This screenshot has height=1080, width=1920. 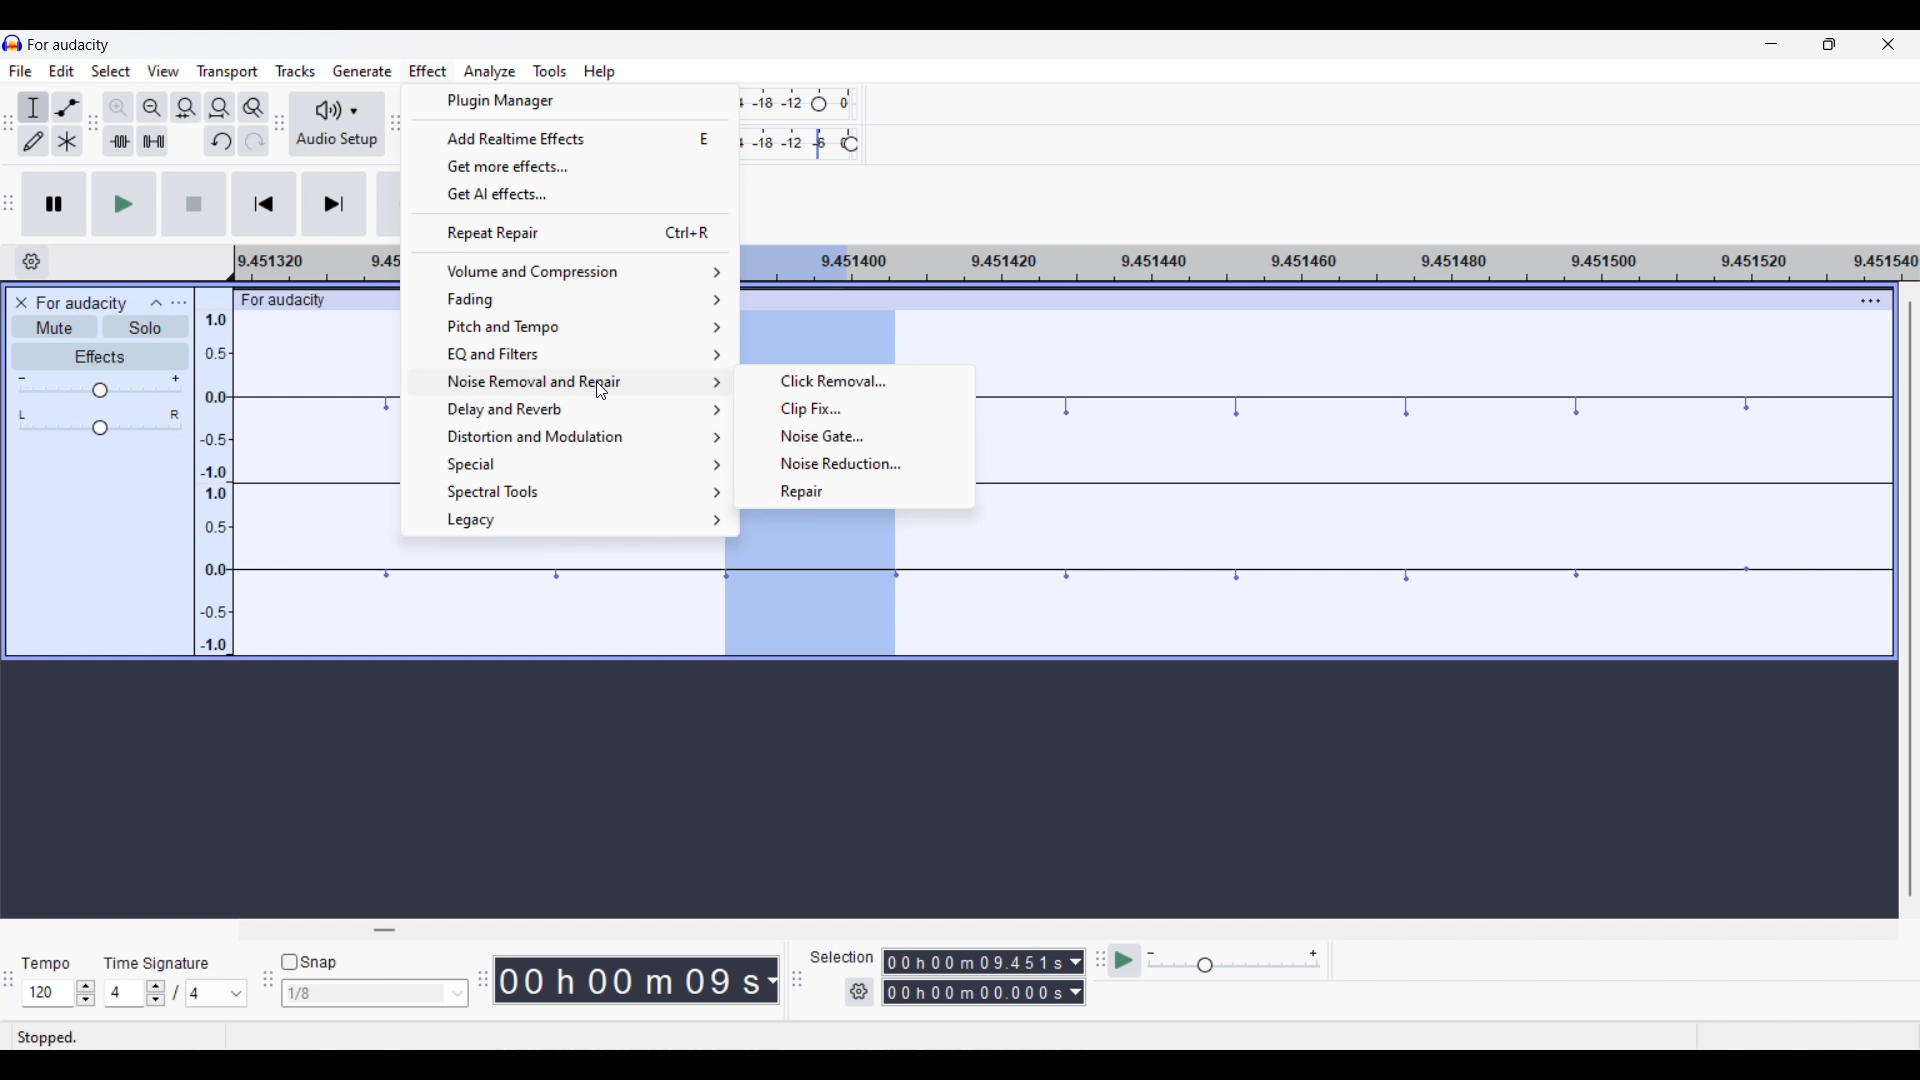 What do you see at coordinates (61, 70) in the screenshot?
I see `Edit menu` at bounding box center [61, 70].